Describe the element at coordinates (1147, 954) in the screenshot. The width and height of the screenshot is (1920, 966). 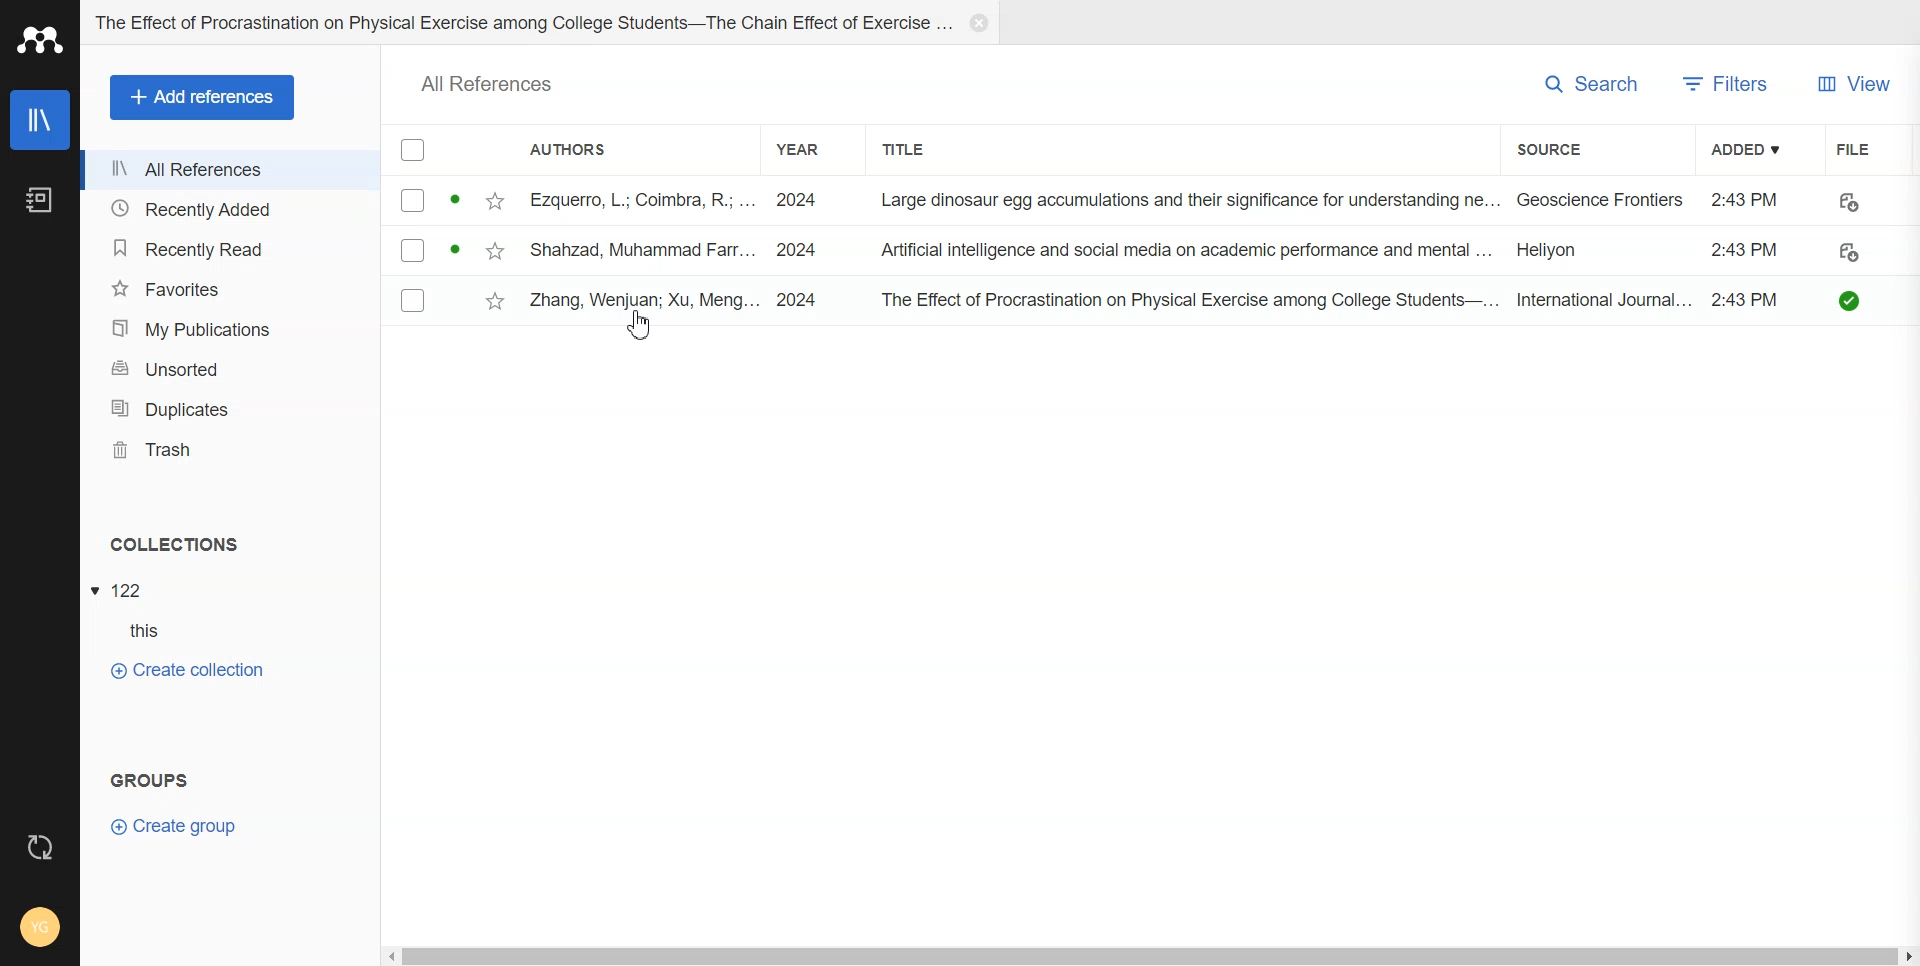
I see `Horizontal scroll bar` at that location.